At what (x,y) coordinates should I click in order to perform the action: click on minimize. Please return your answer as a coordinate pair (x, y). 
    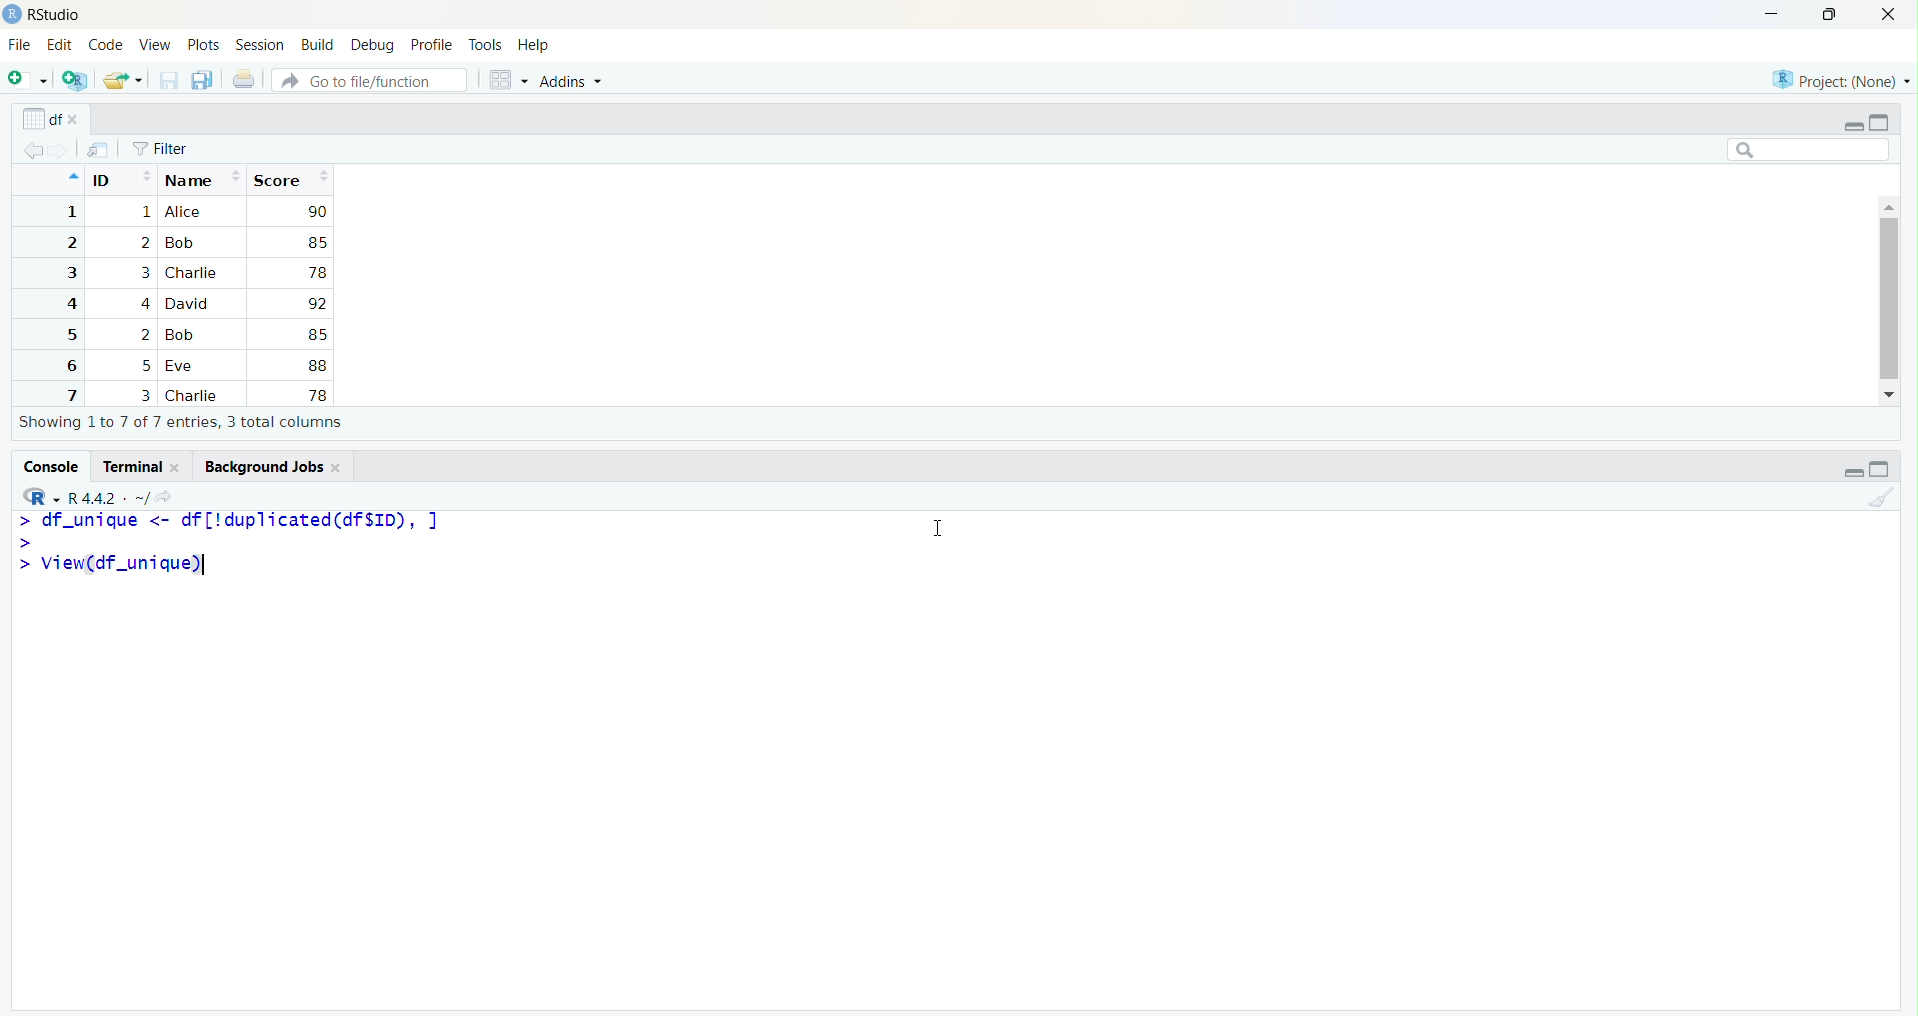
    Looking at the image, I should click on (1771, 16).